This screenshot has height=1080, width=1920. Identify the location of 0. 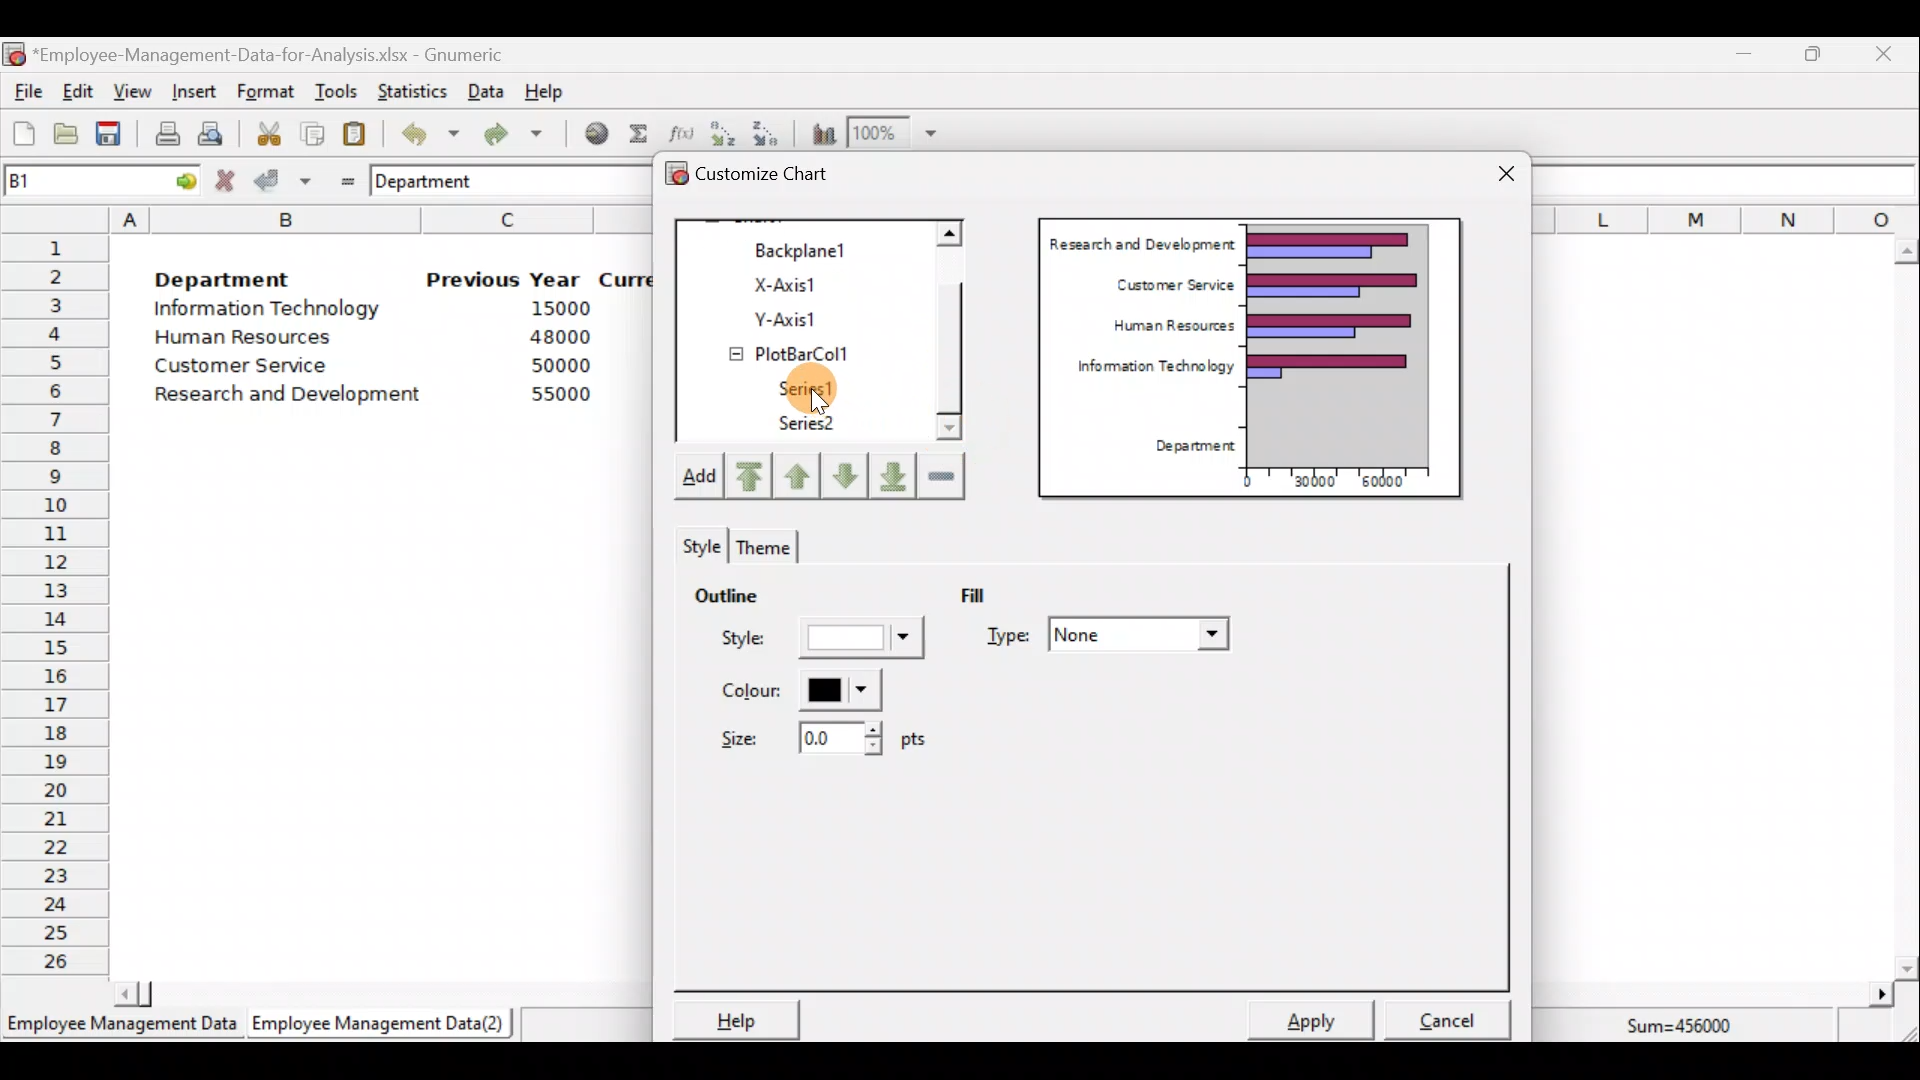
(1247, 481).